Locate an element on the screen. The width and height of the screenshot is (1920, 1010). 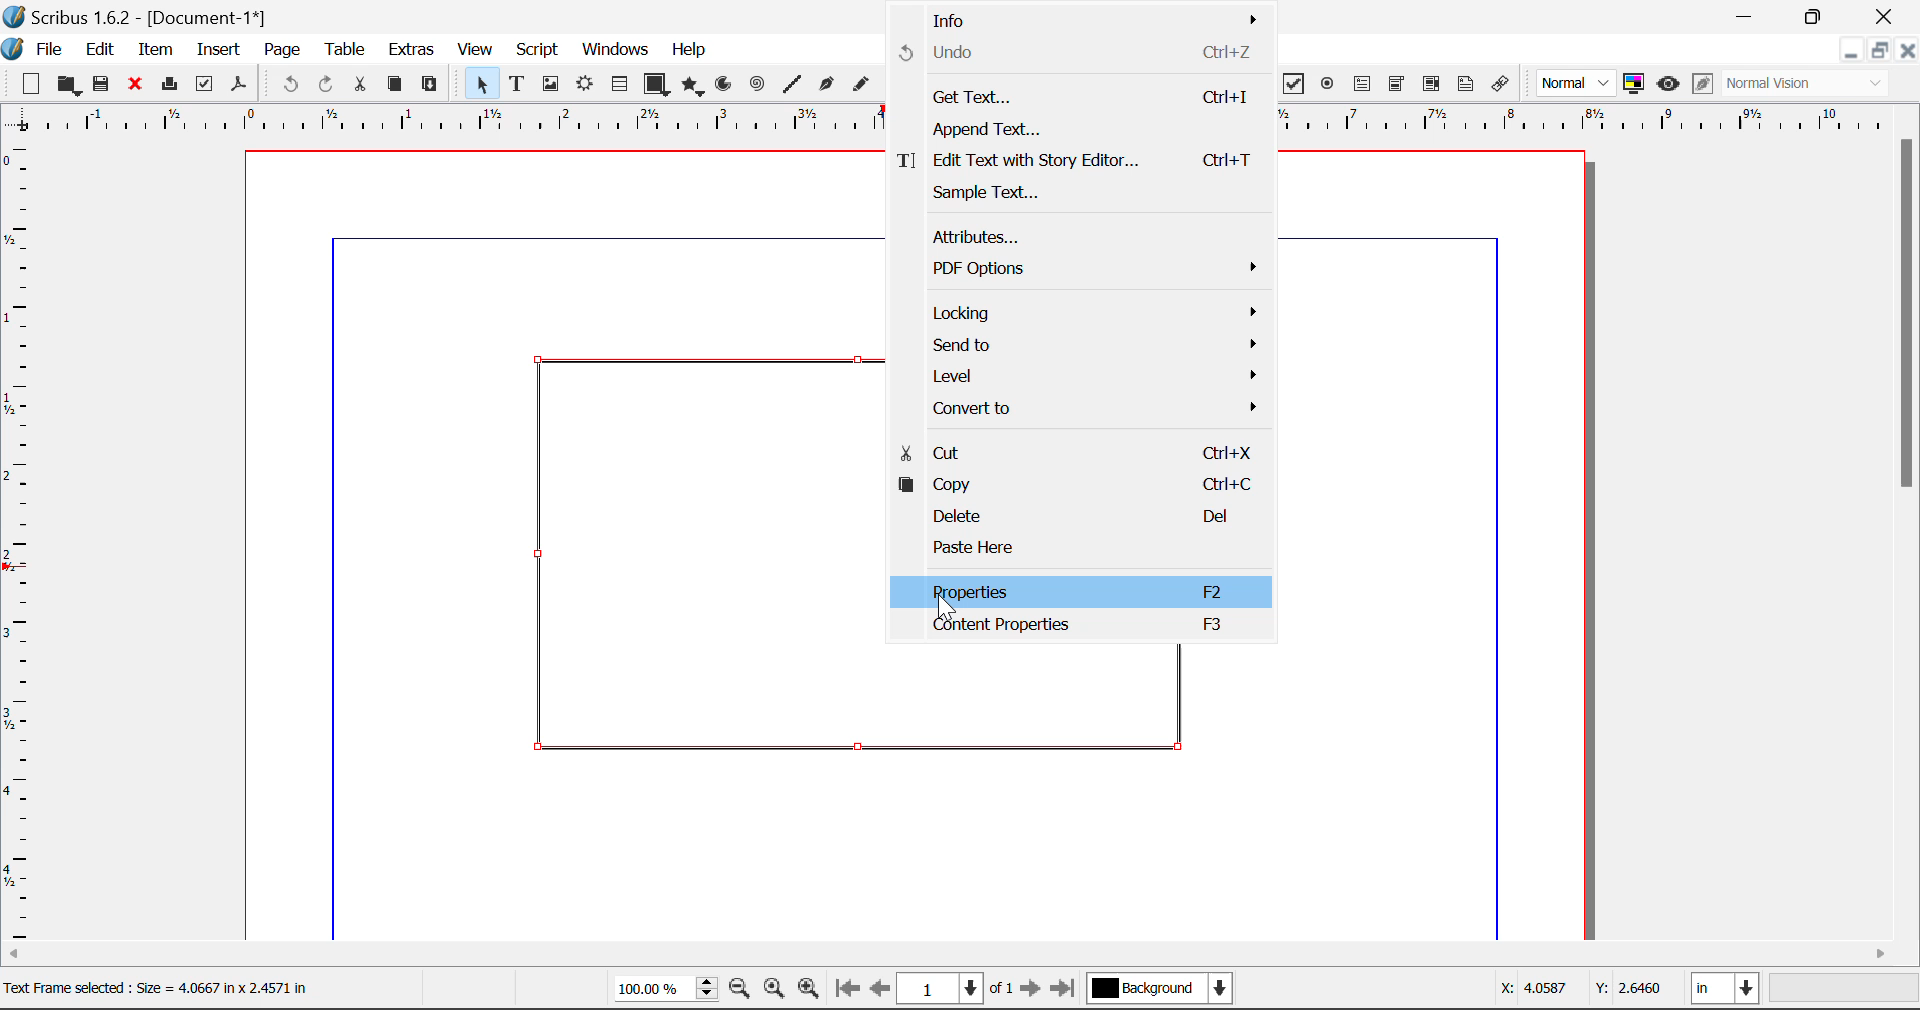
Text Annotation is located at coordinates (1466, 84).